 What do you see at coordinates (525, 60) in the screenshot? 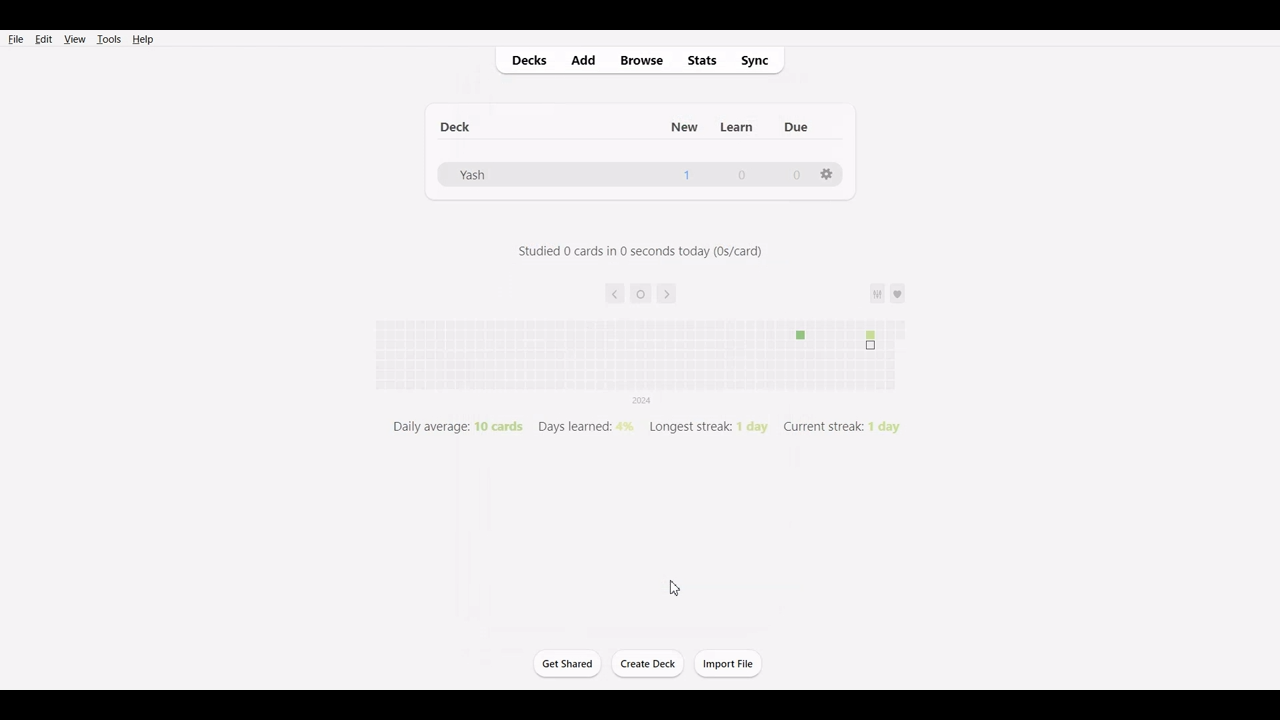
I see `Decks` at bounding box center [525, 60].